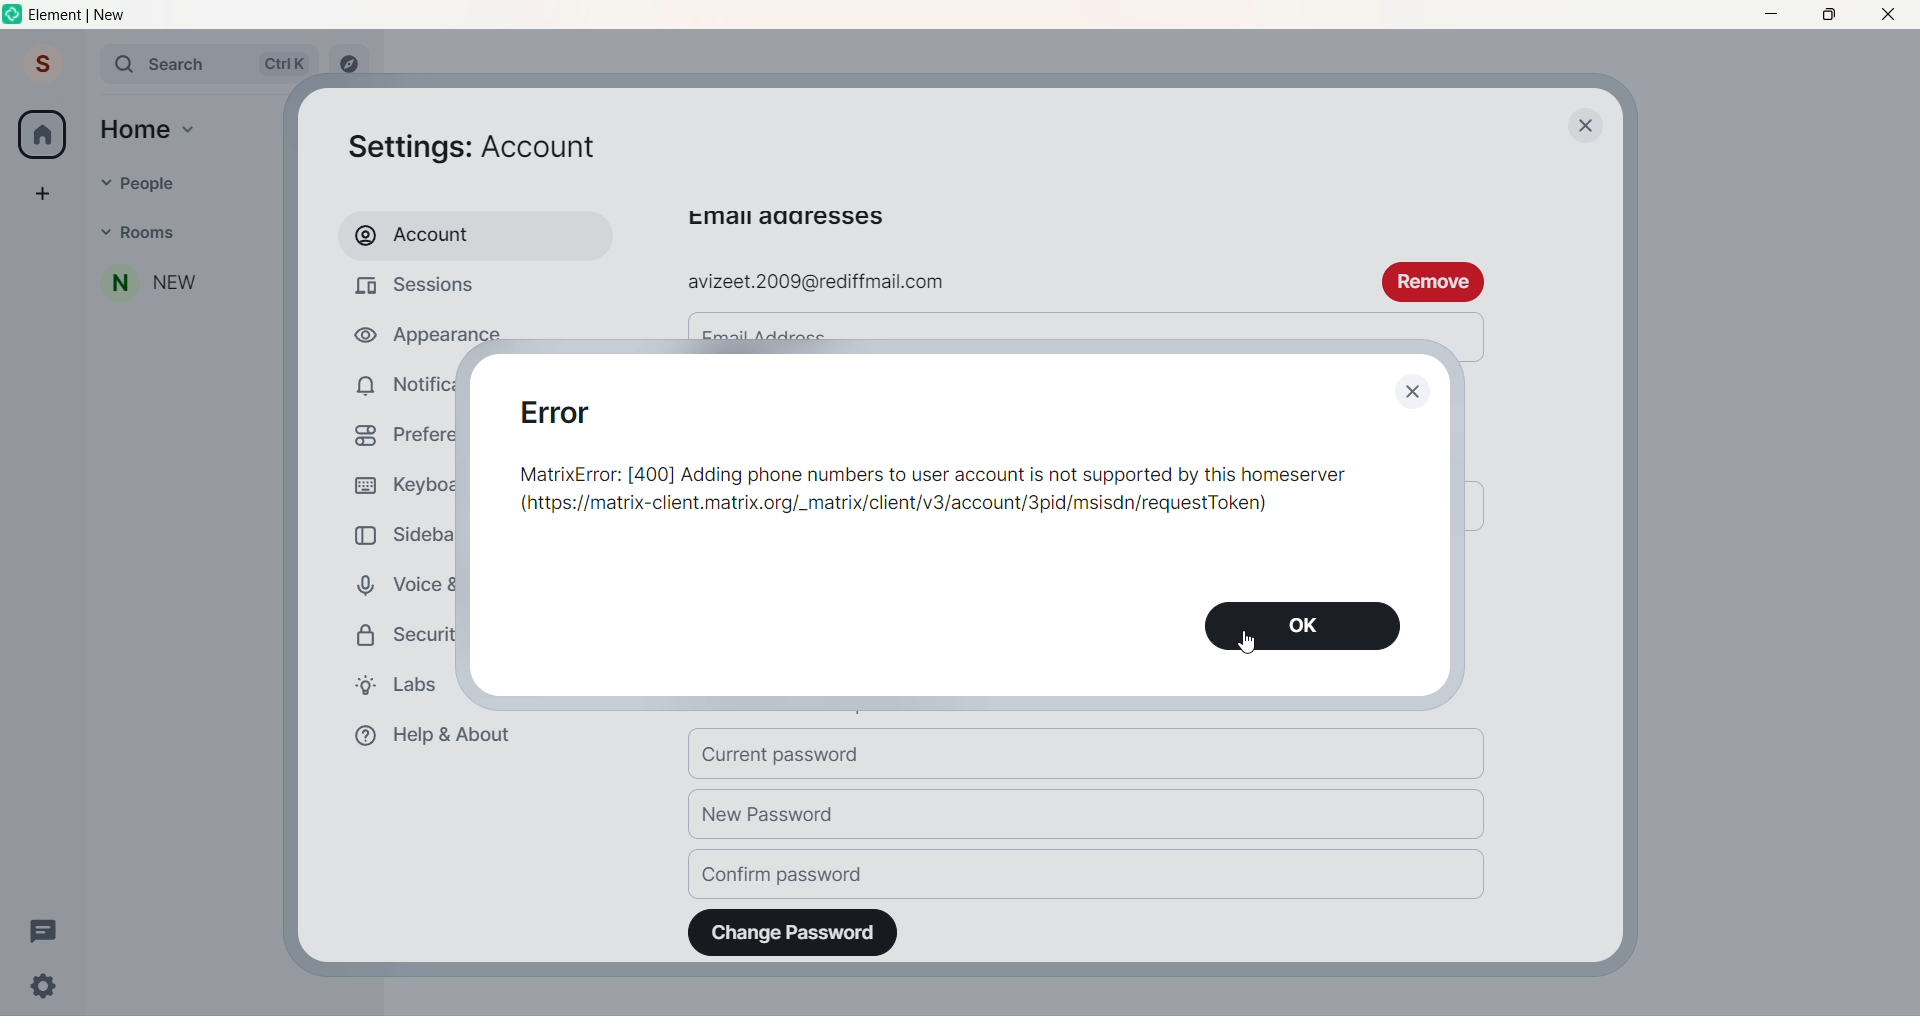 The width and height of the screenshot is (1920, 1016). I want to click on Profile, so click(39, 66).